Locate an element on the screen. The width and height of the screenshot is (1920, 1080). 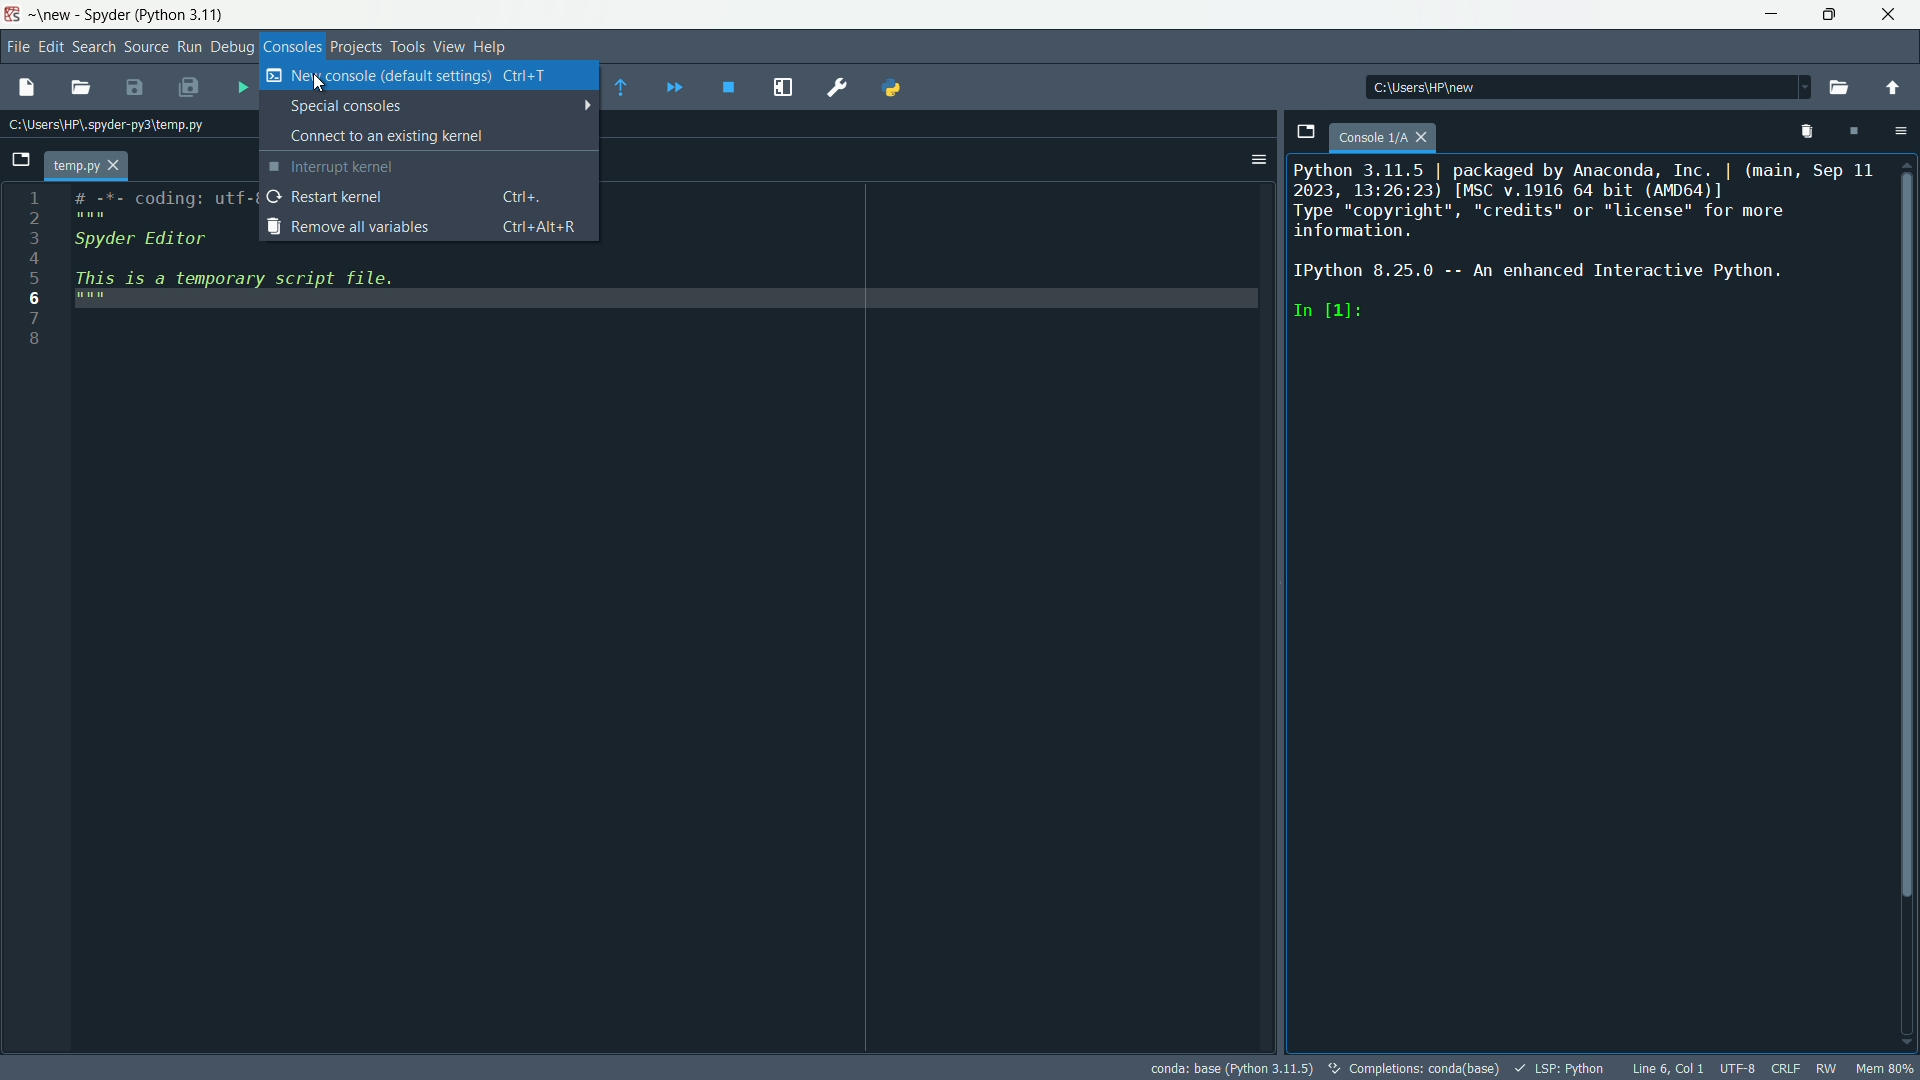
options is located at coordinates (1257, 161).